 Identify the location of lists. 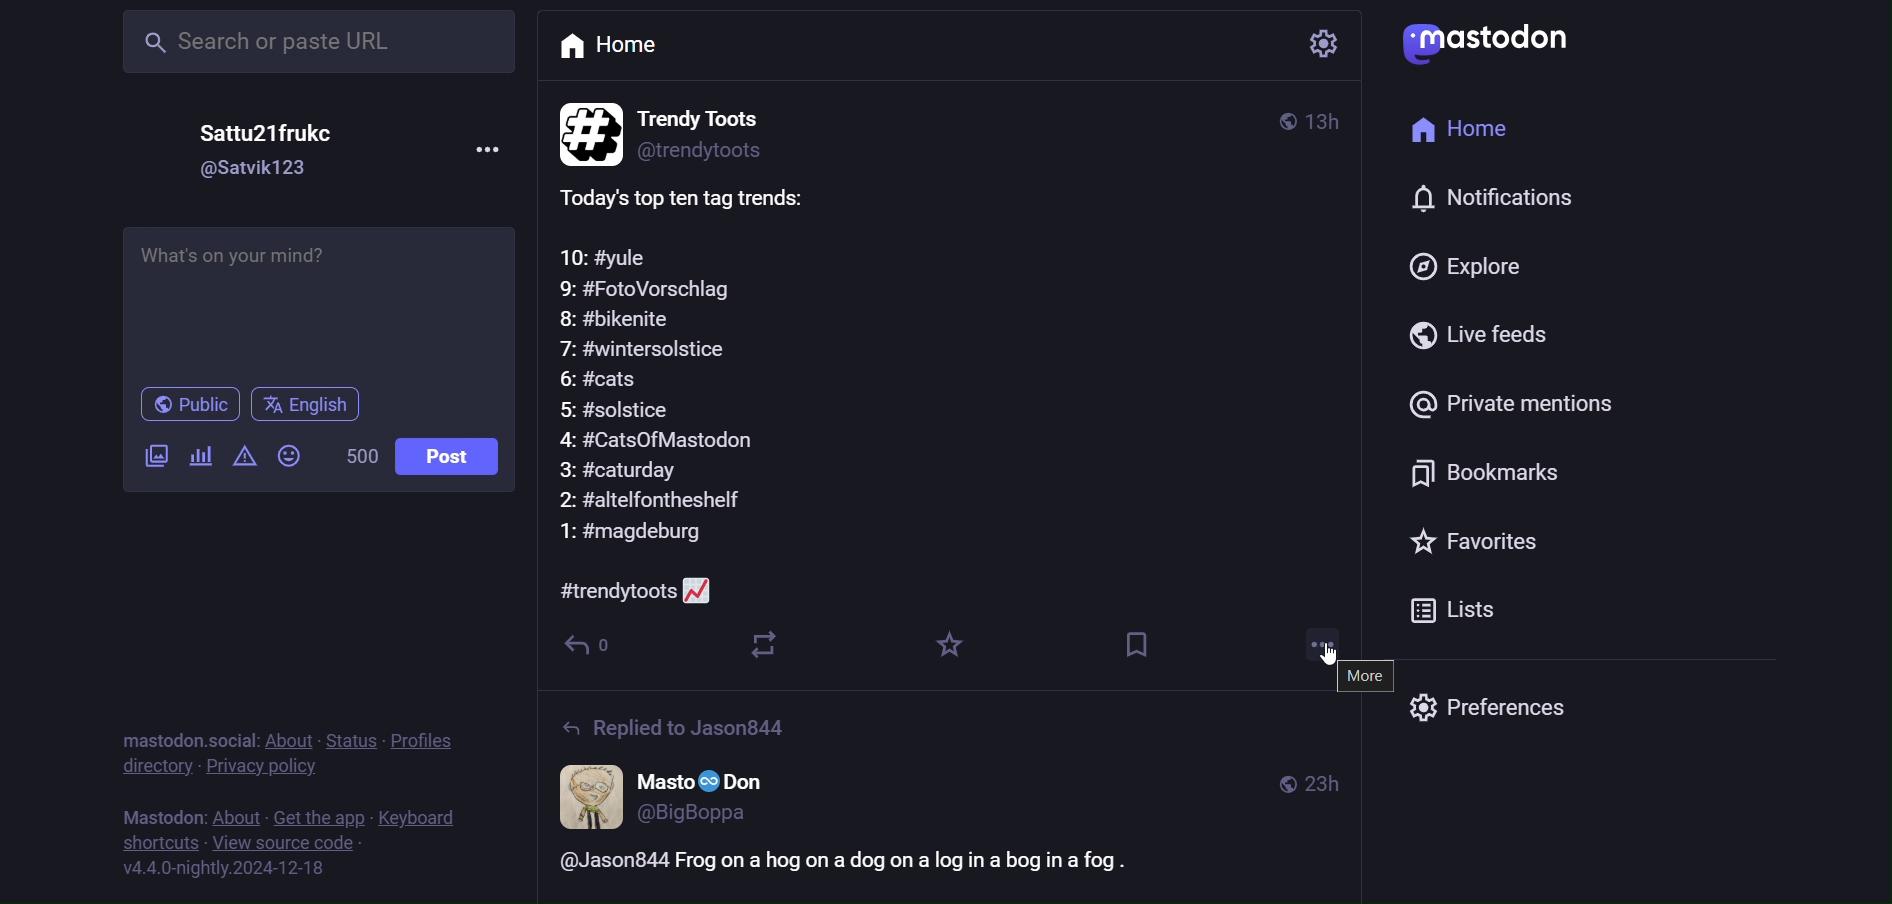
(1475, 610).